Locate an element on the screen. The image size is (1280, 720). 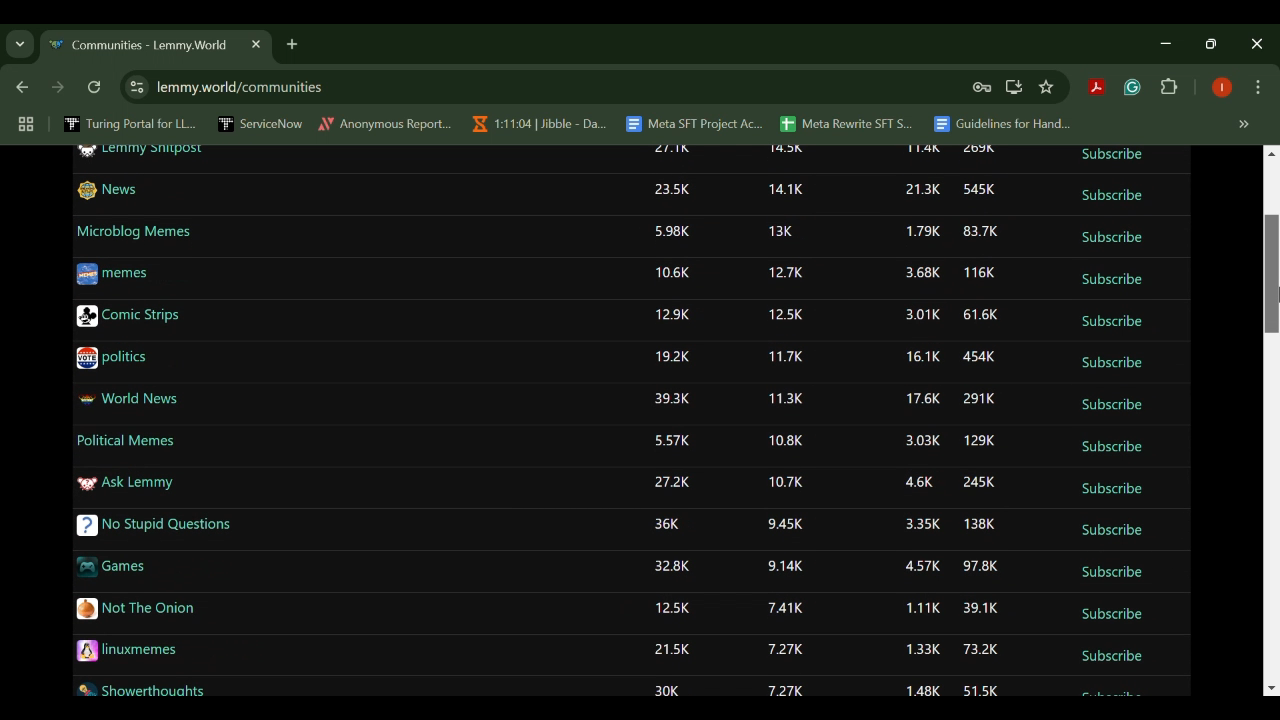
Extensions is located at coordinates (1170, 88).